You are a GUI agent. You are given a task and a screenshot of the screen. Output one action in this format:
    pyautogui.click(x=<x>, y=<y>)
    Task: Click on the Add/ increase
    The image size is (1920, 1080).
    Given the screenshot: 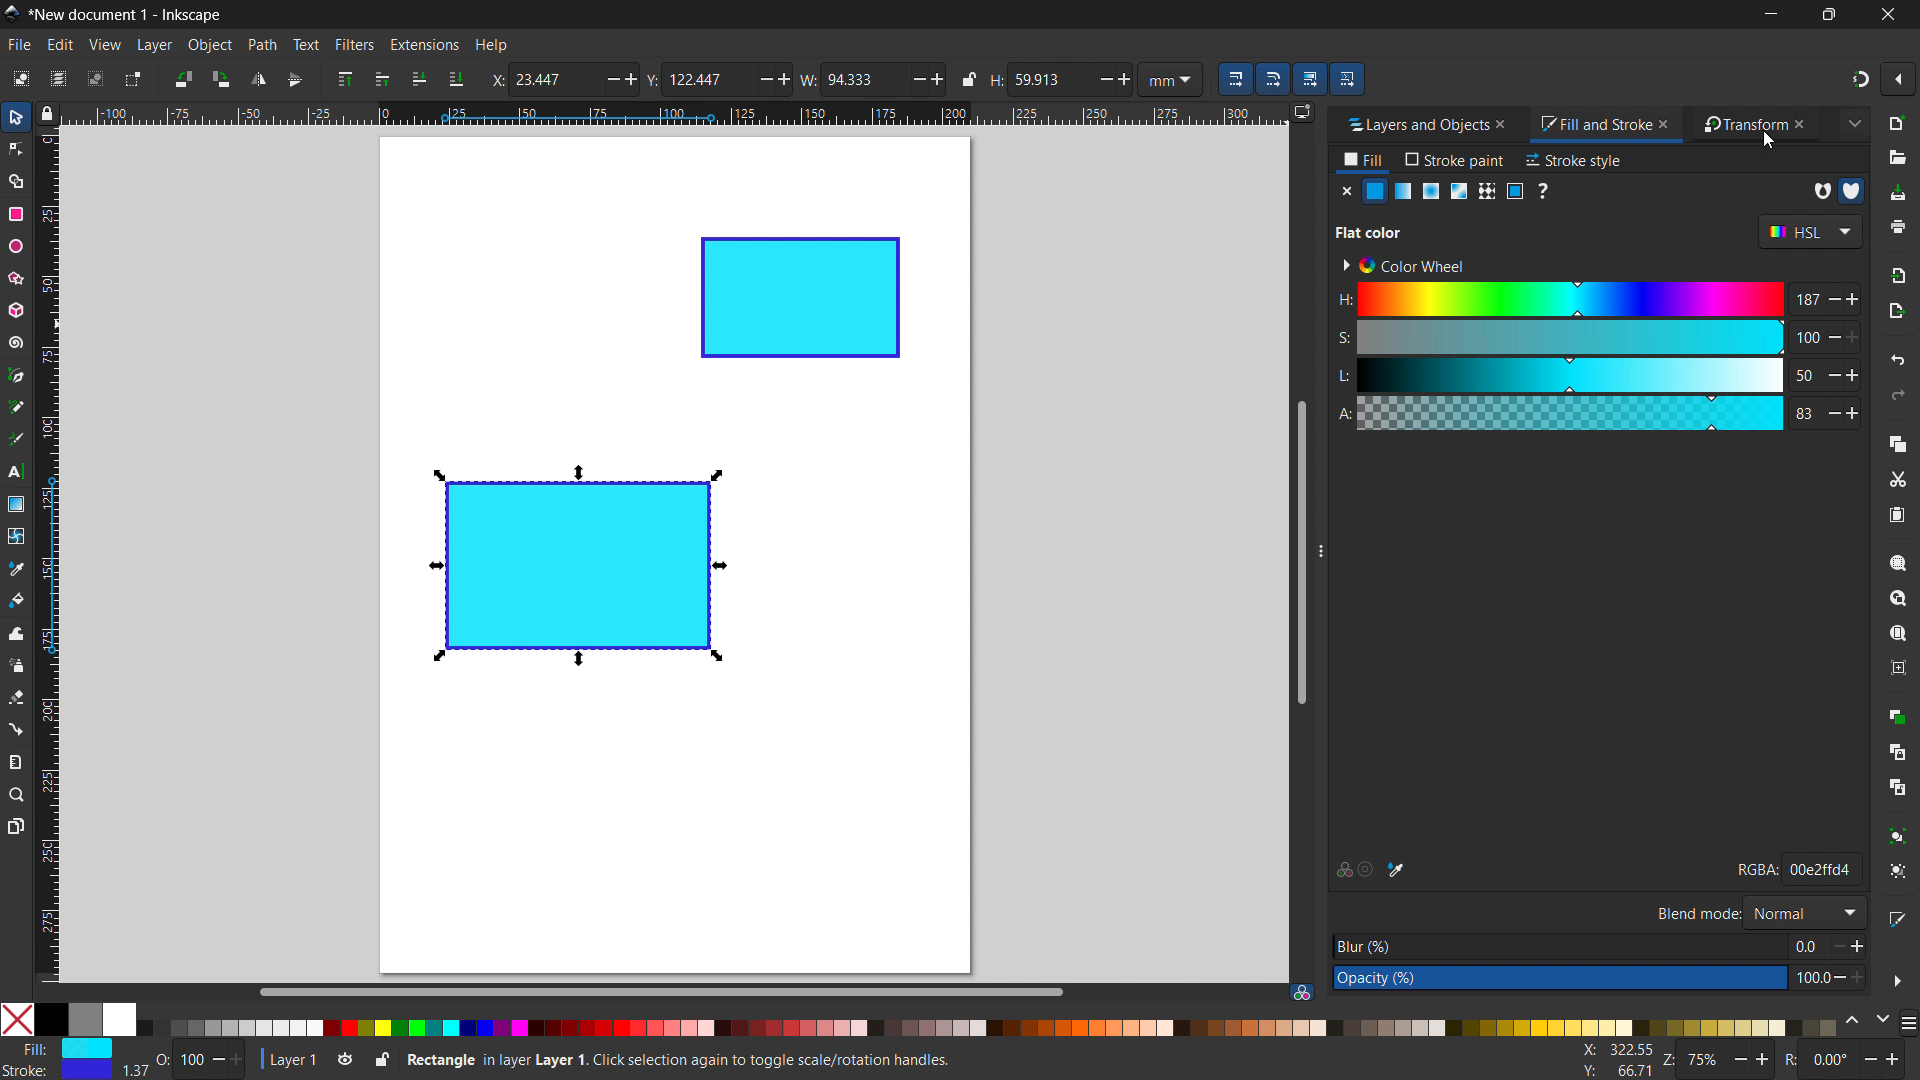 What is the action you would take?
    pyautogui.click(x=936, y=78)
    